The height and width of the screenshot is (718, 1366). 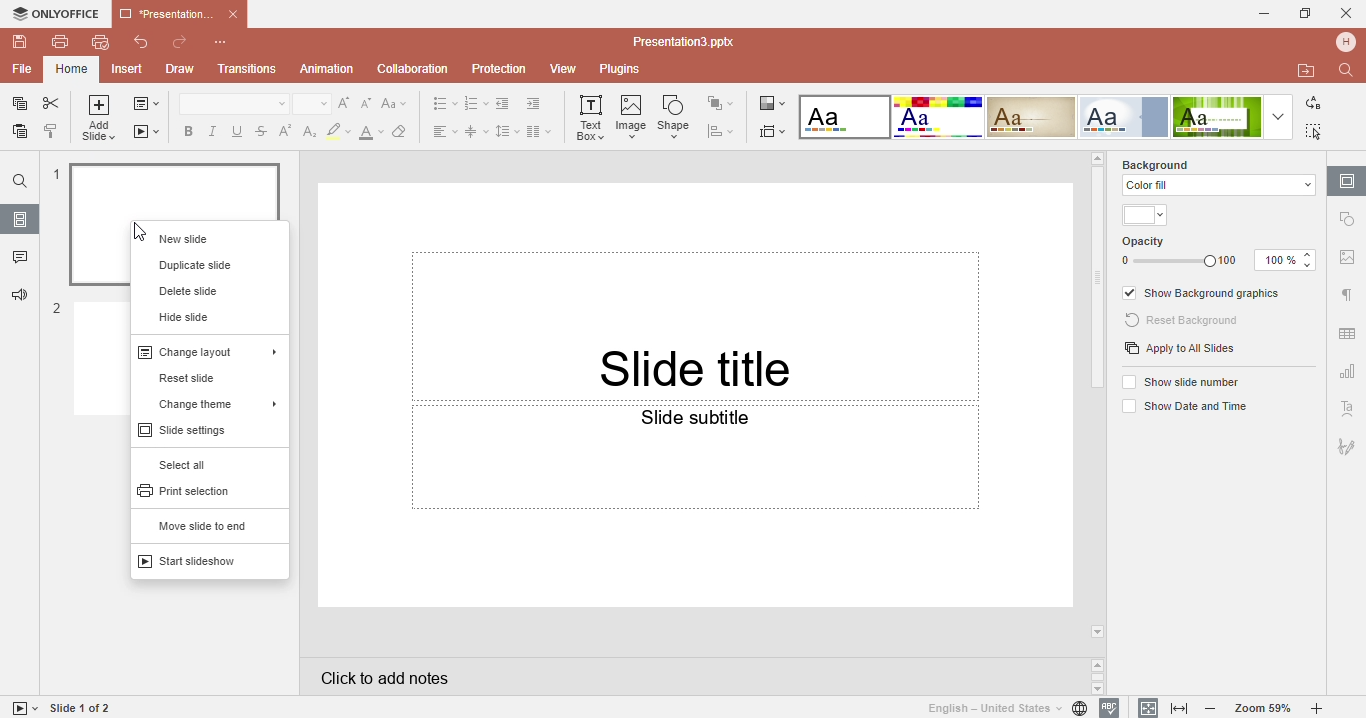 What do you see at coordinates (206, 235) in the screenshot?
I see `New slide` at bounding box center [206, 235].